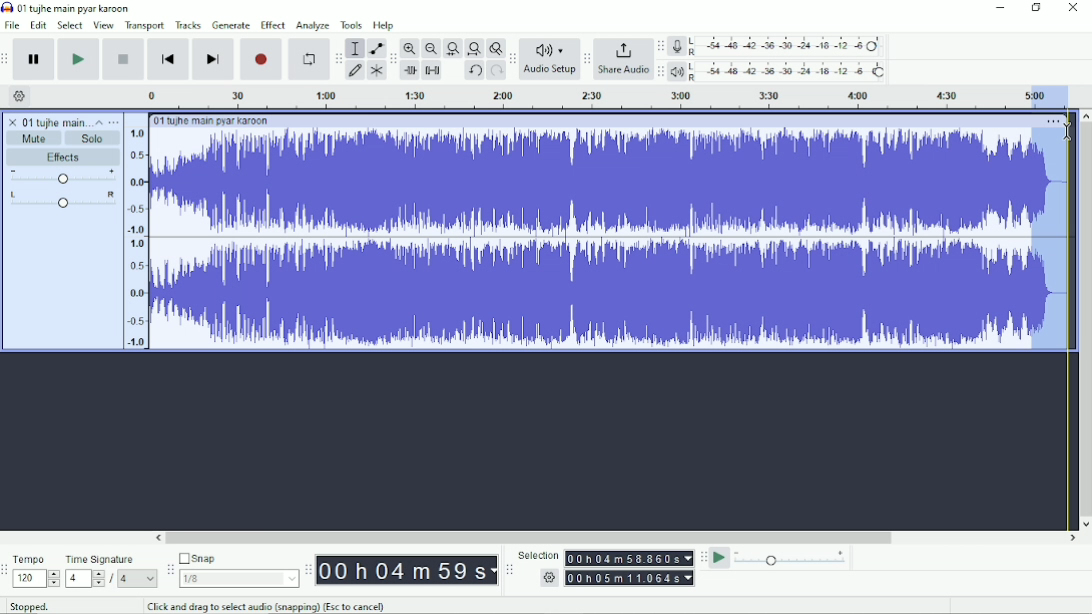 The height and width of the screenshot is (614, 1092). I want to click on Fit project to width, so click(474, 48).